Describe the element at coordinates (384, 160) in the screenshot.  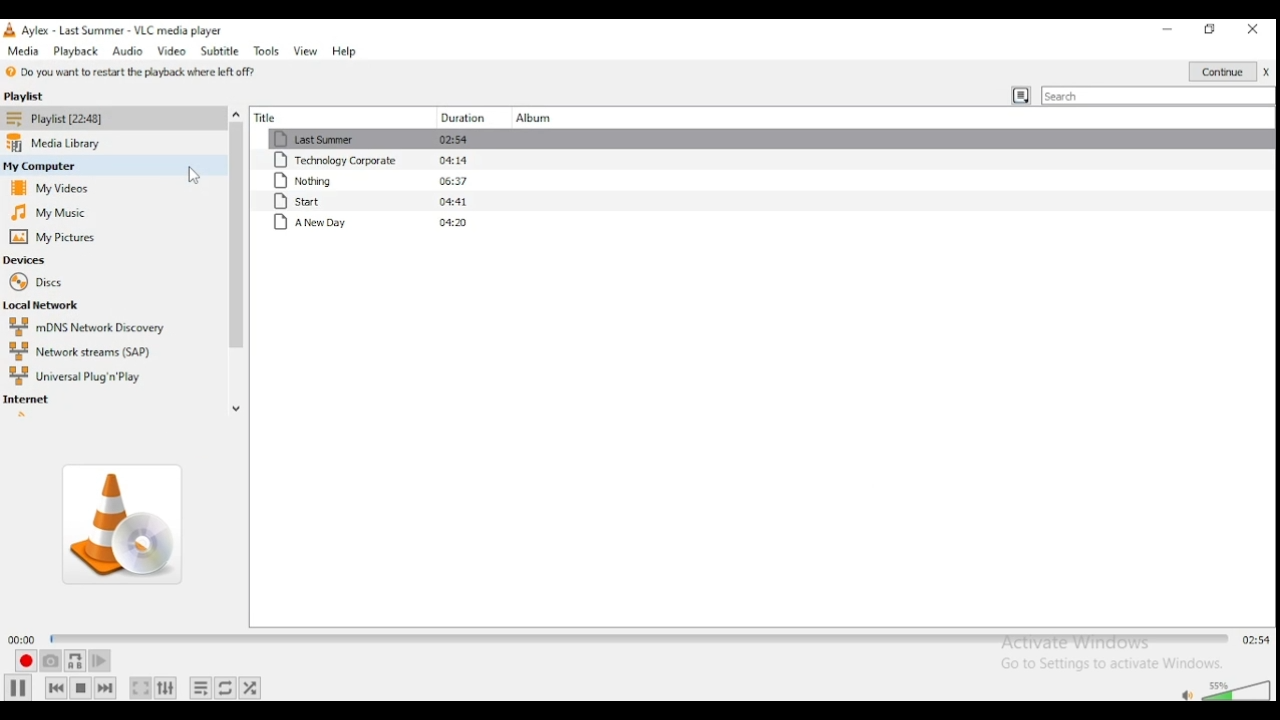
I see `playlist item 2` at that location.